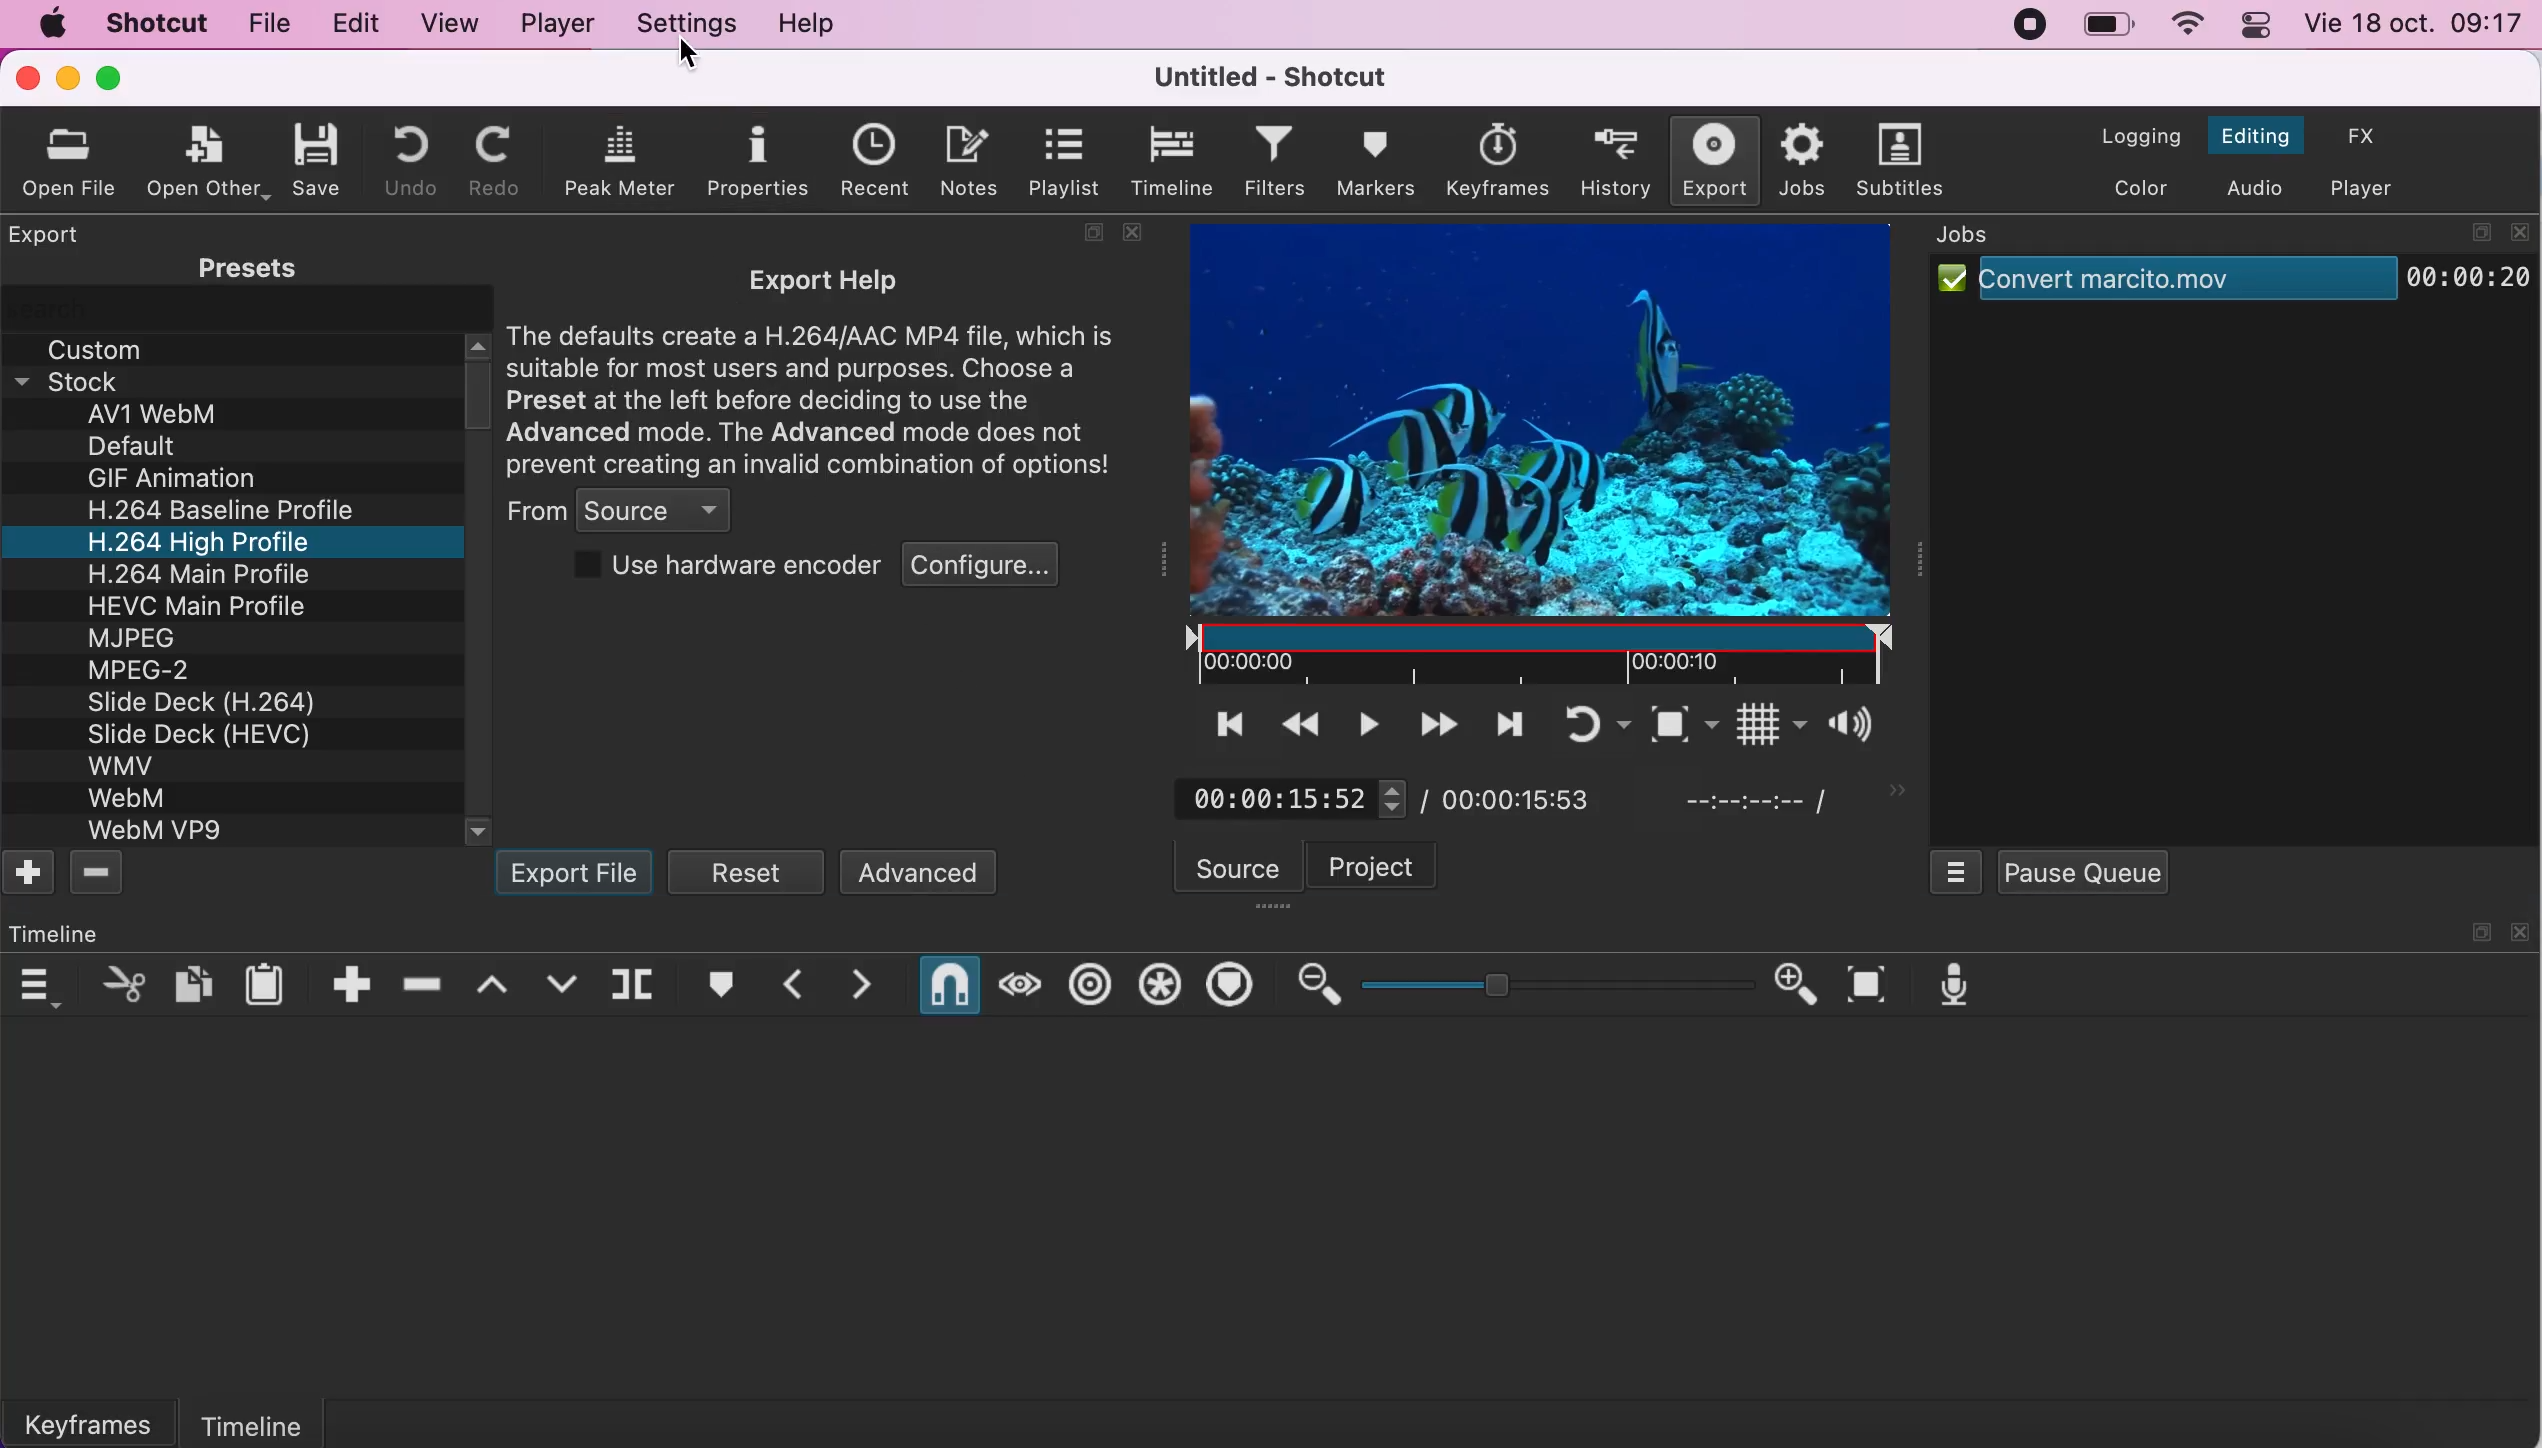 This screenshot has width=2542, height=1448. Describe the element at coordinates (1983, 238) in the screenshot. I see `jobs panel` at that location.